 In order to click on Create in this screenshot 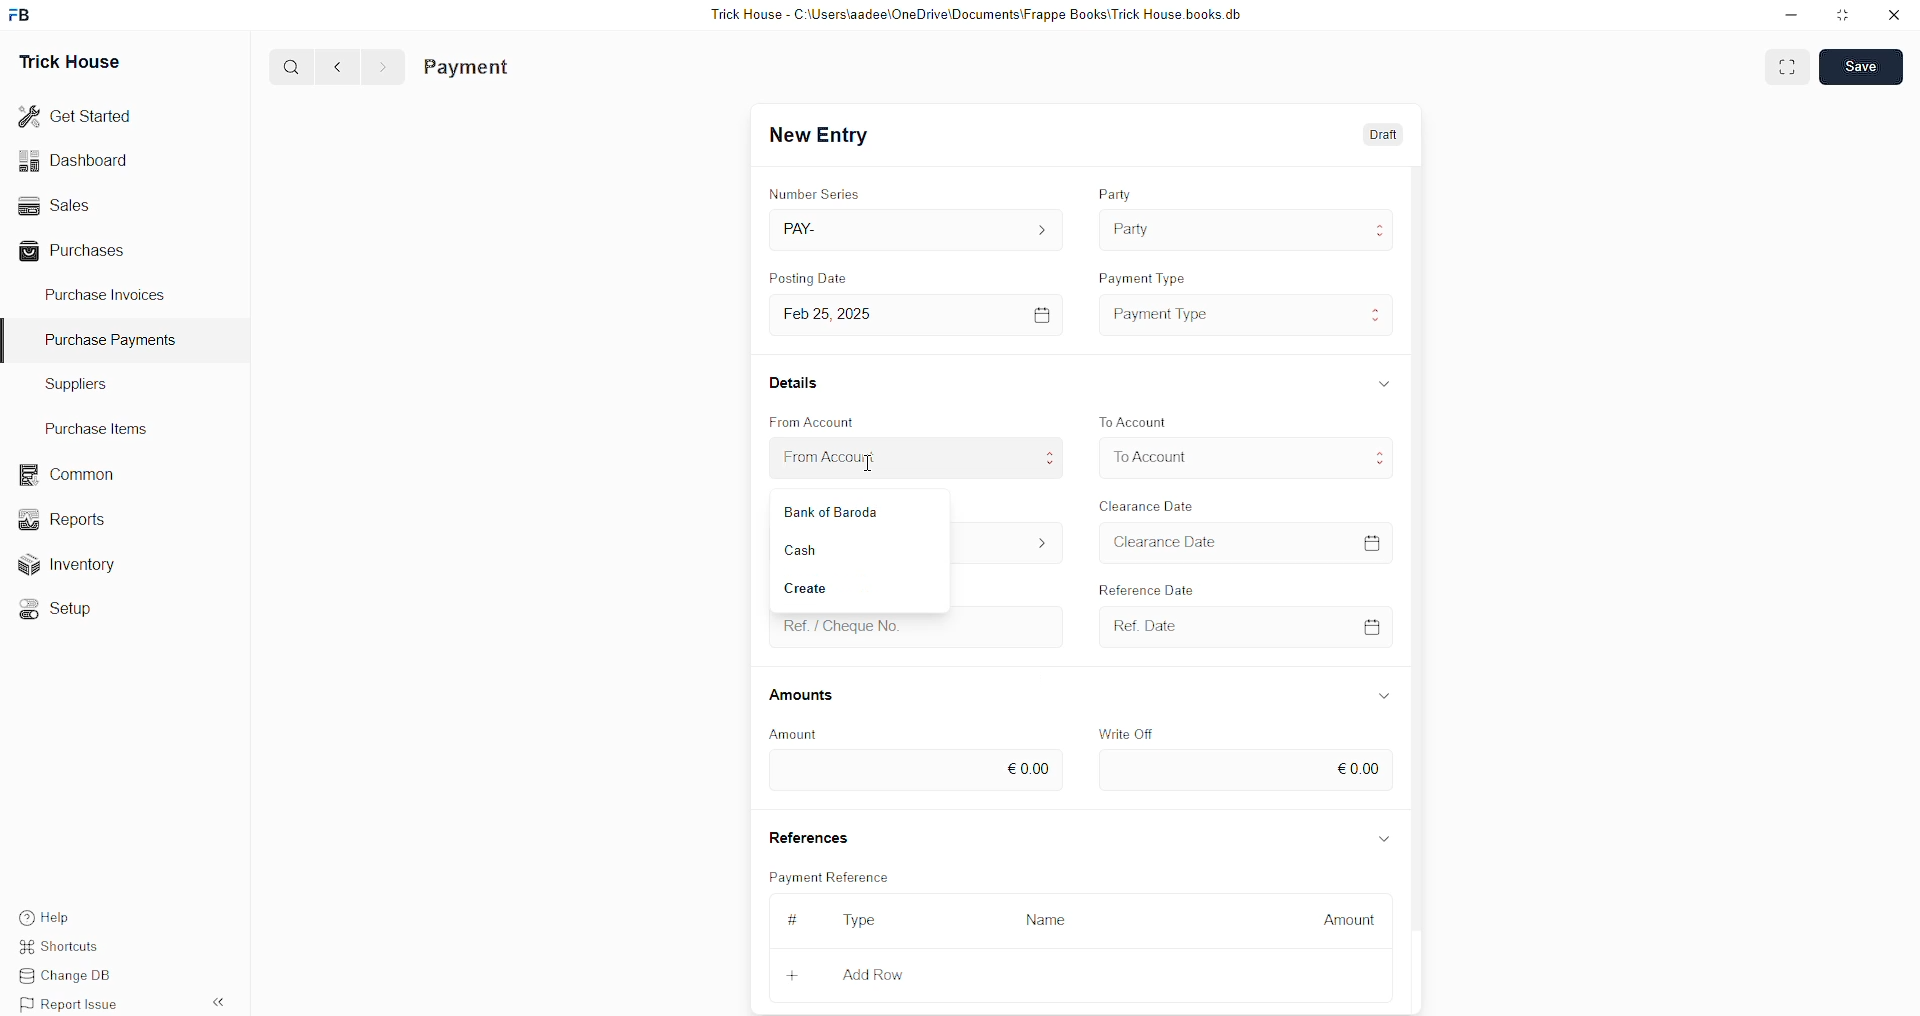, I will do `click(819, 585)`.